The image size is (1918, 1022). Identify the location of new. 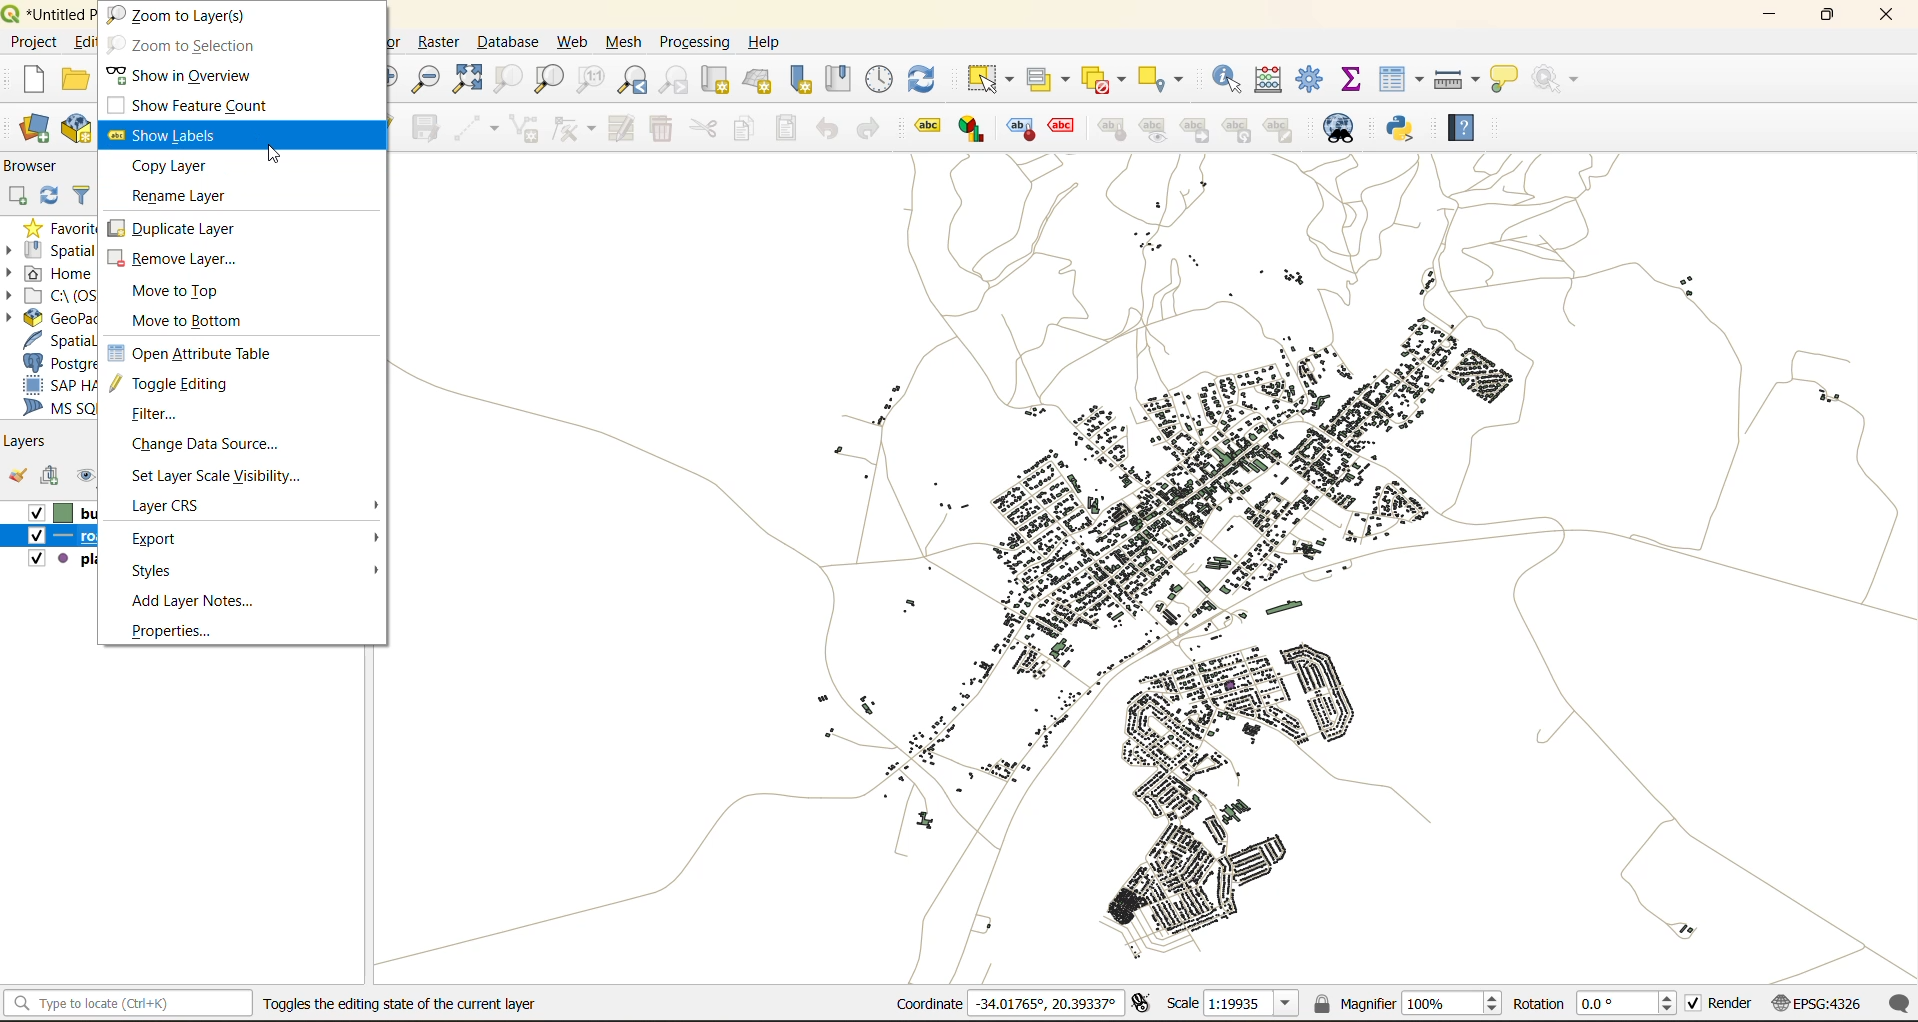
(29, 79).